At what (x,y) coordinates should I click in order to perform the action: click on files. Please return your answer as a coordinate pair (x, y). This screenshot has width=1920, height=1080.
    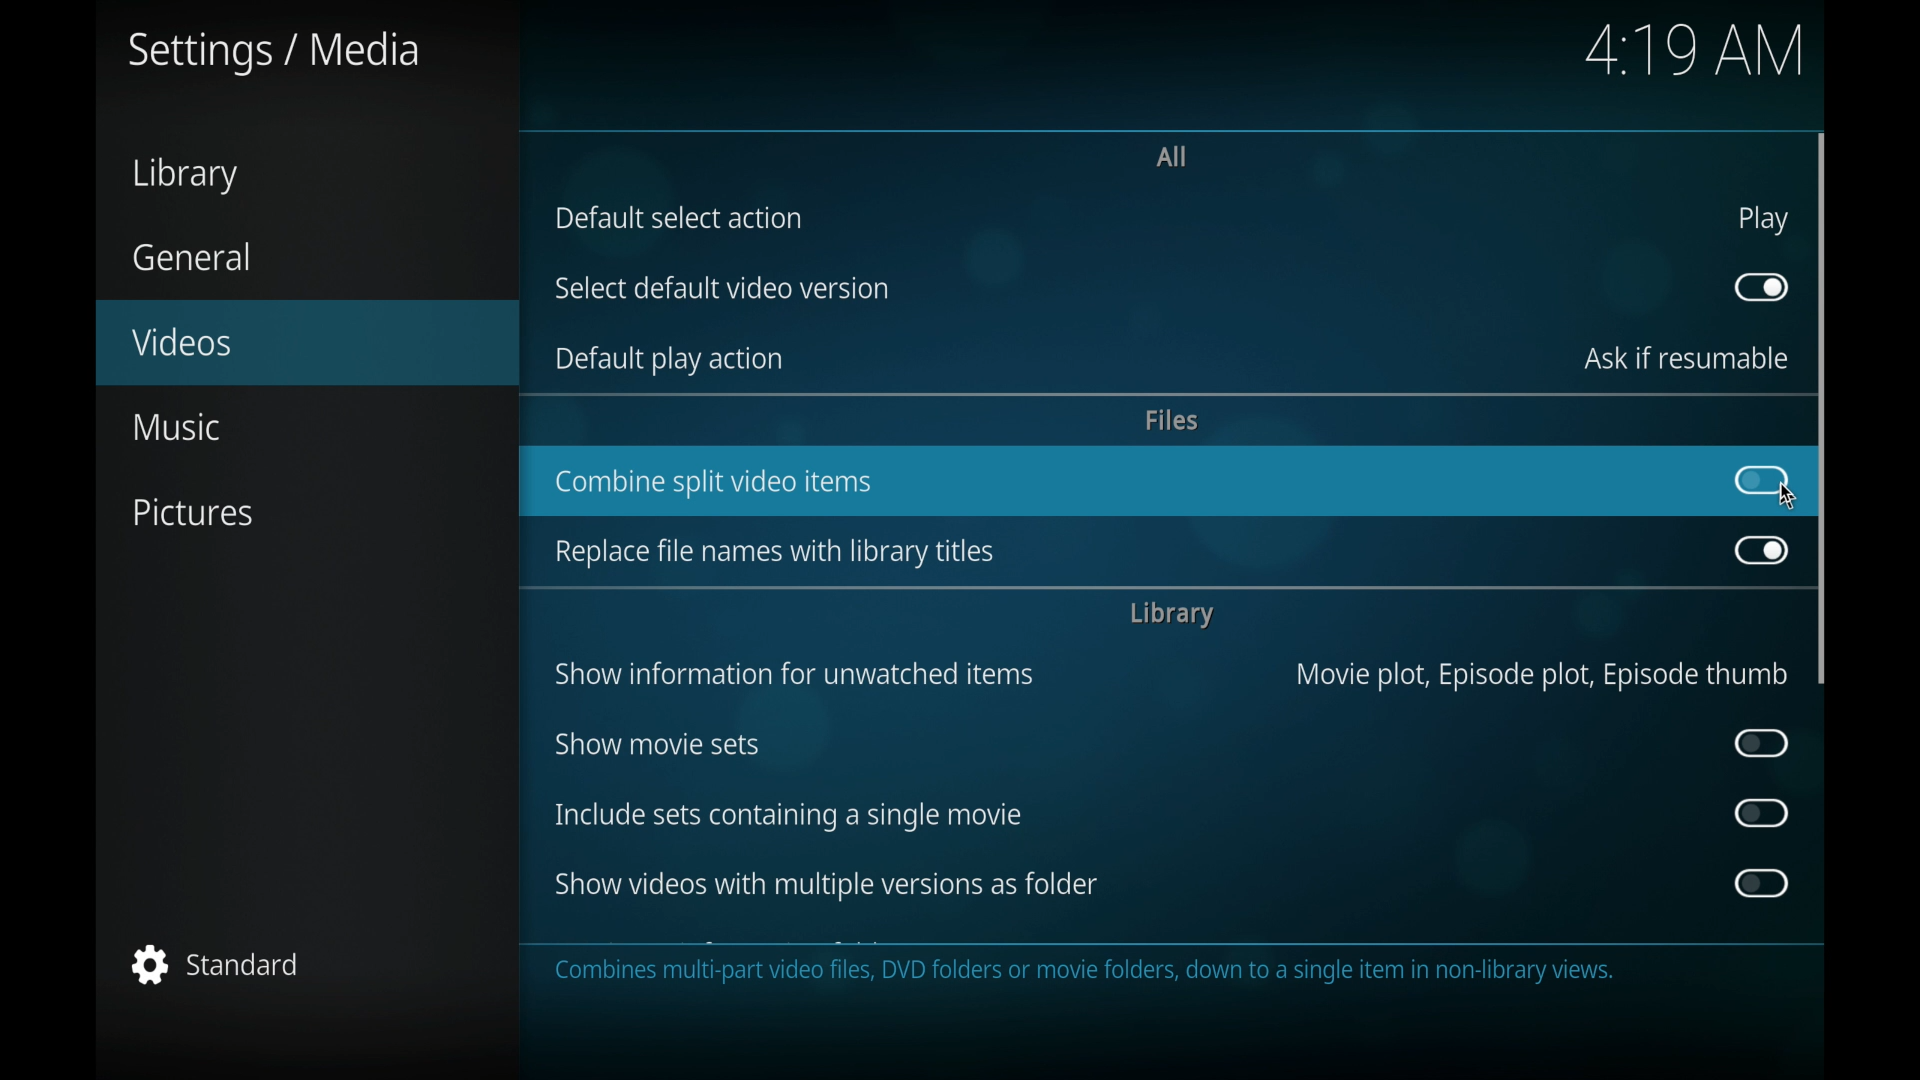
    Looking at the image, I should click on (1174, 421).